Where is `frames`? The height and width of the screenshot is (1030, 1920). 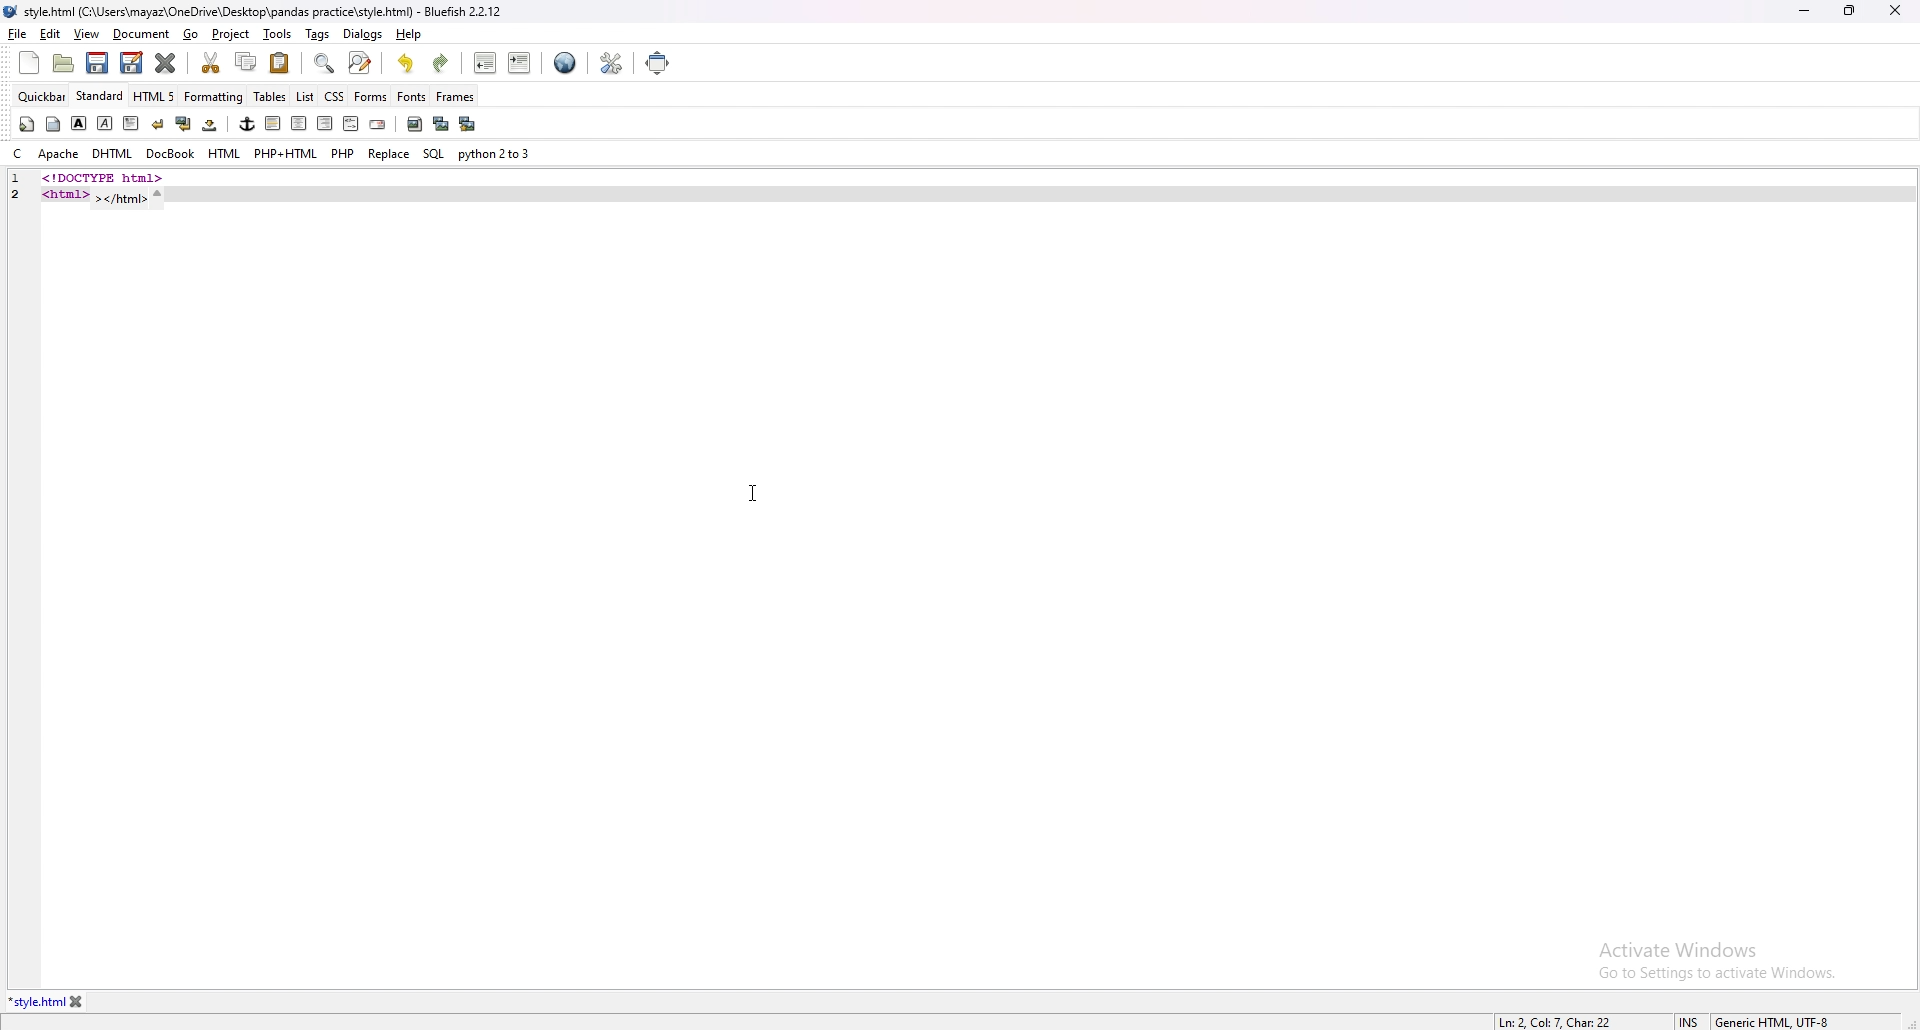
frames is located at coordinates (455, 97).